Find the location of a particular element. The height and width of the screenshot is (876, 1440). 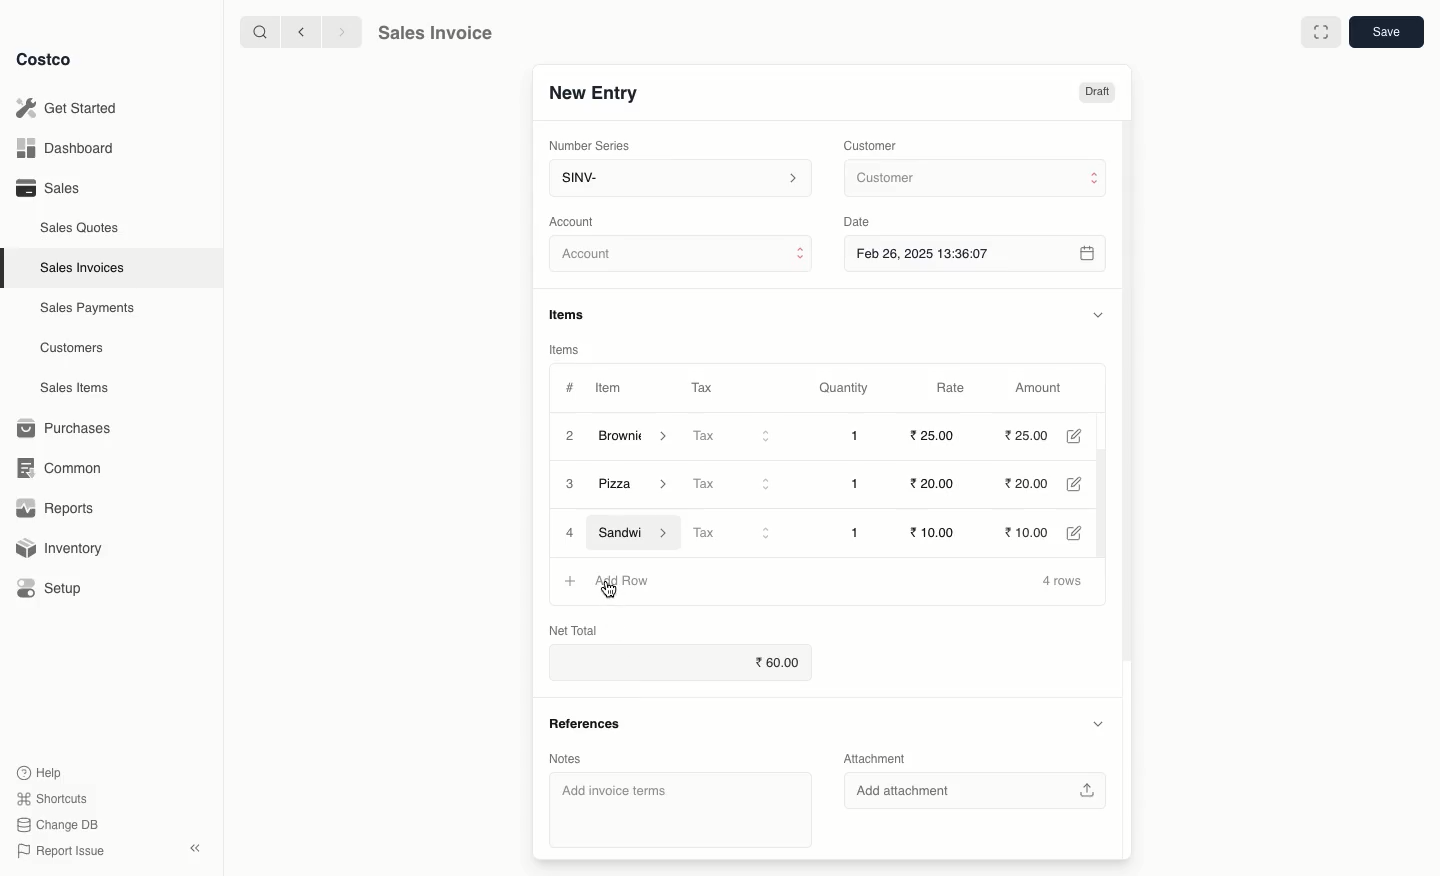

‘Add attachment is located at coordinates (981, 792).